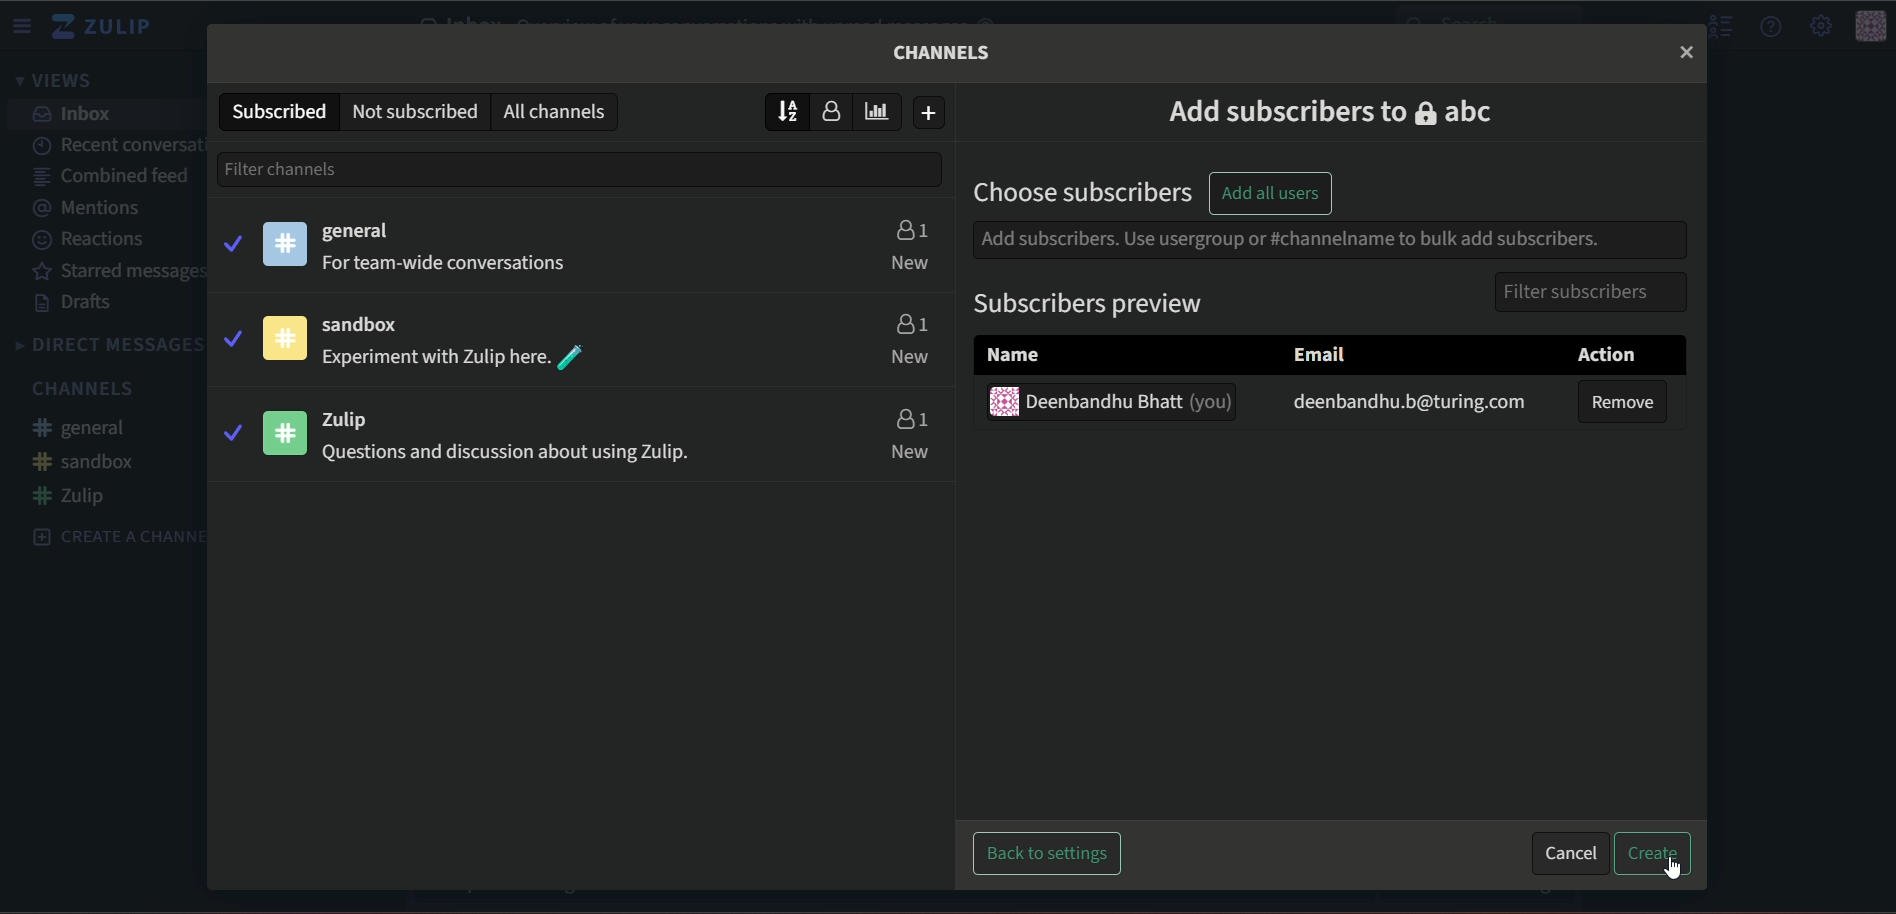  Describe the element at coordinates (372, 326) in the screenshot. I see `sandbox` at that location.